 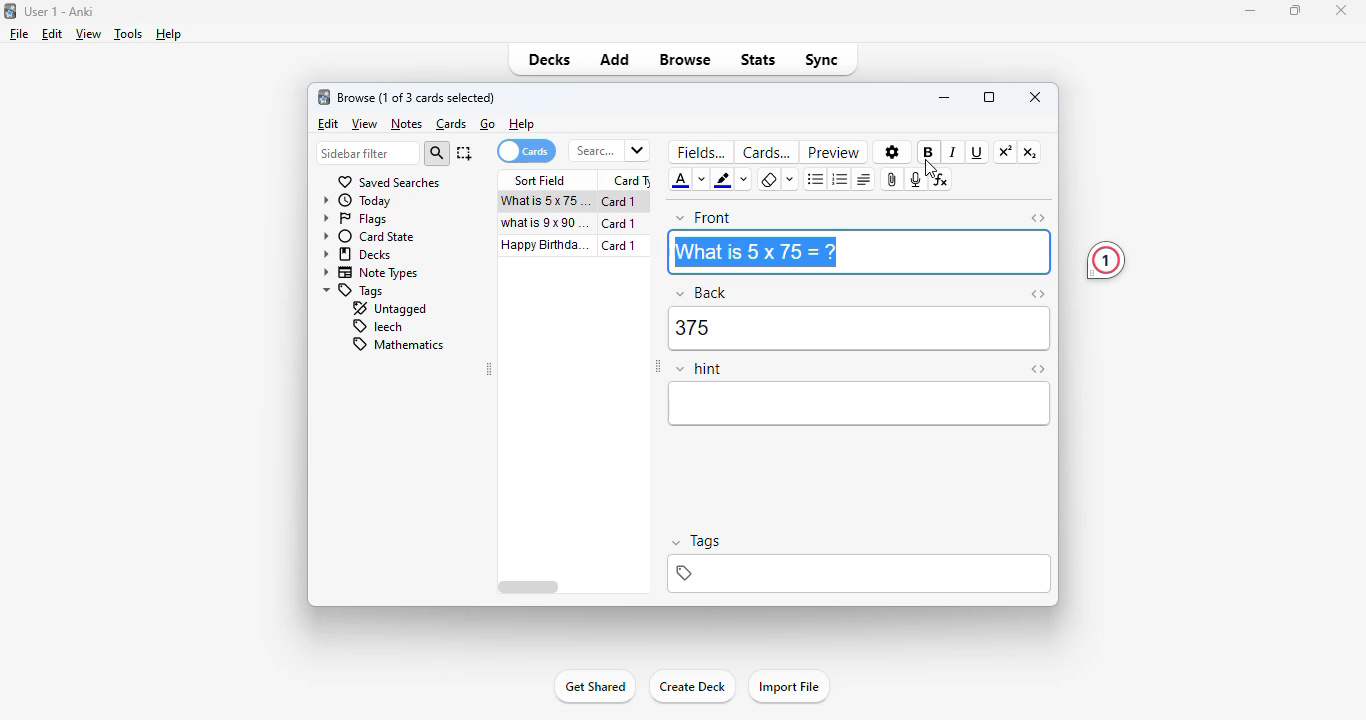 I want to click on select formatting to remove, so click(x=789, y=181).